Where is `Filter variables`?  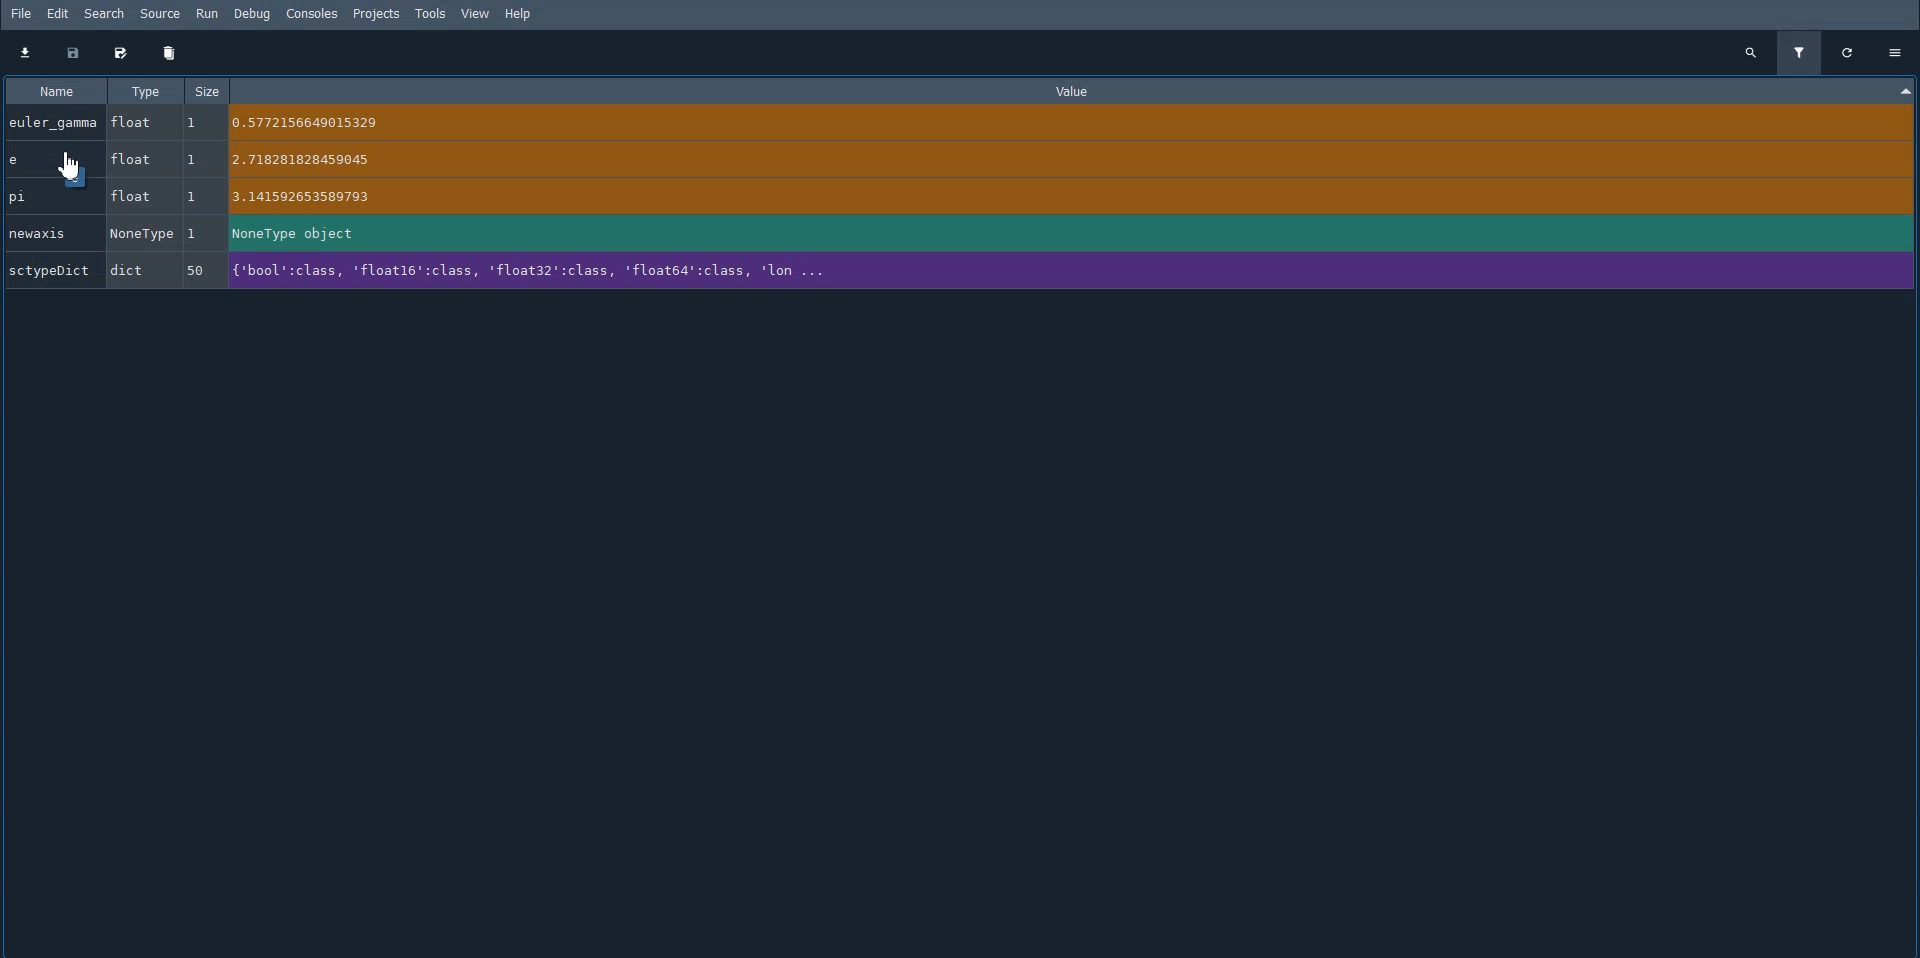
Filter variables is located at coordinates (1802, 52).